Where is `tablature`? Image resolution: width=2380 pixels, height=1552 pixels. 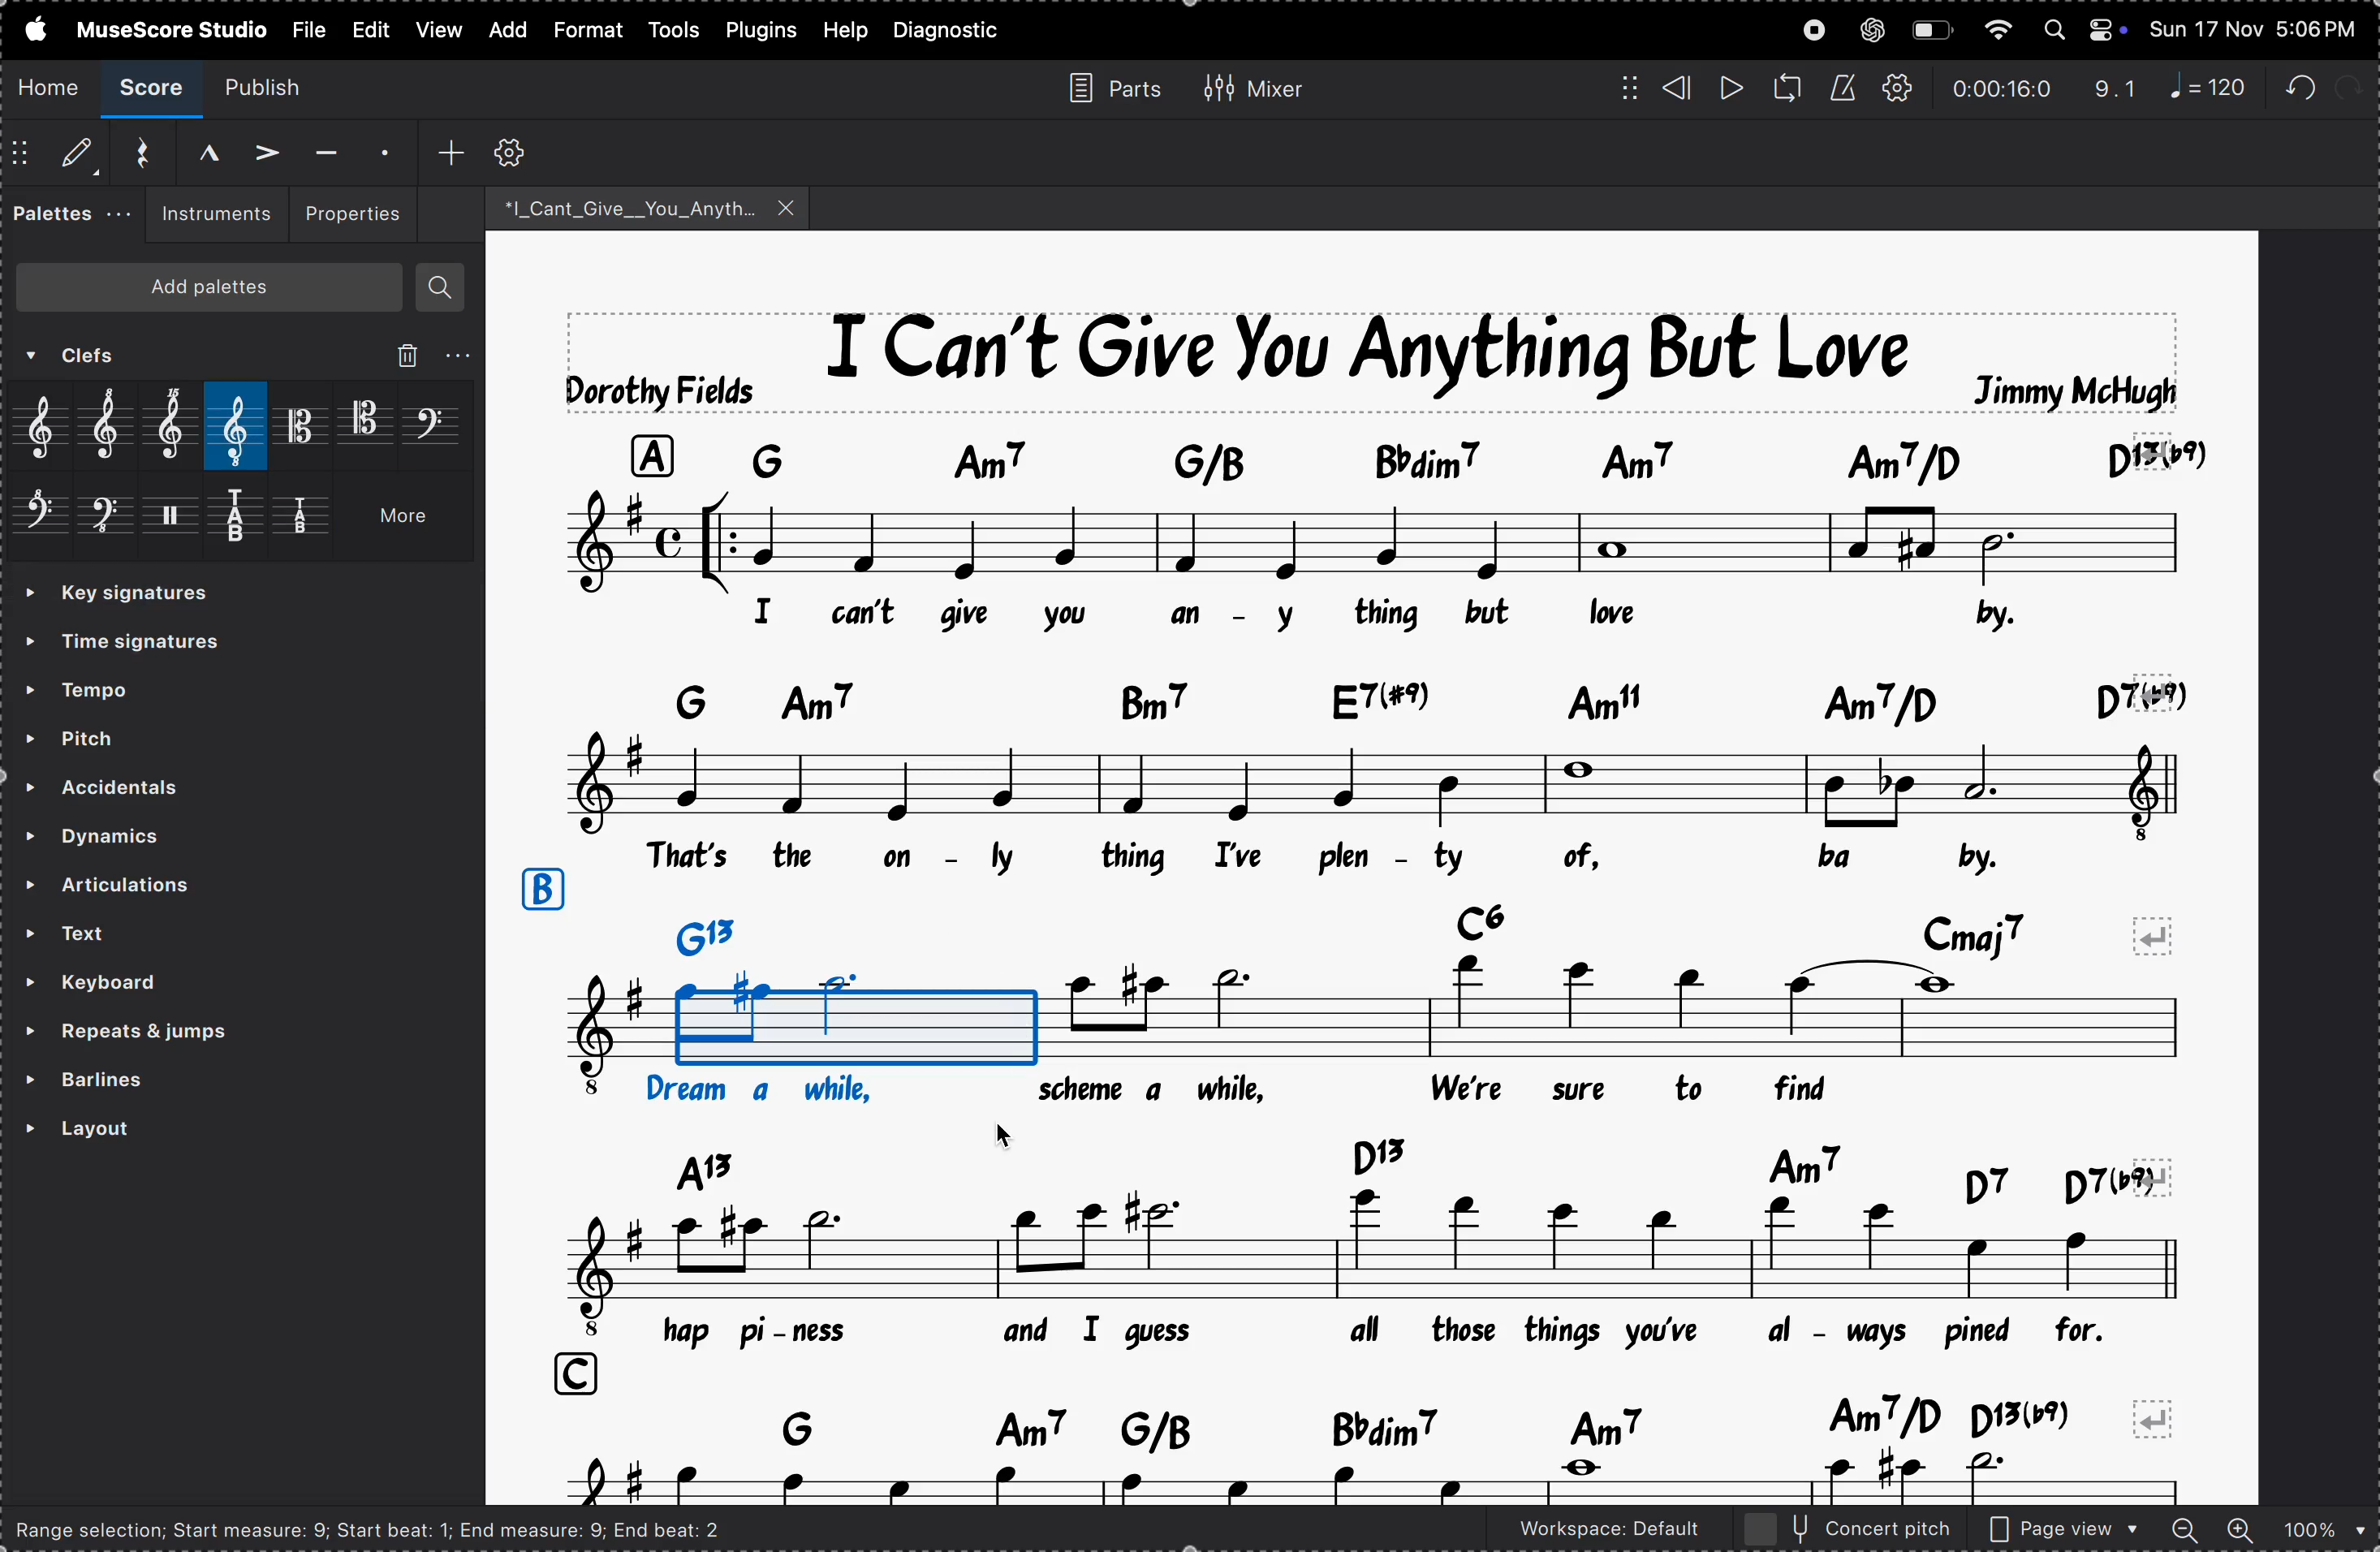 tablature is located at coordinates (246, 521).